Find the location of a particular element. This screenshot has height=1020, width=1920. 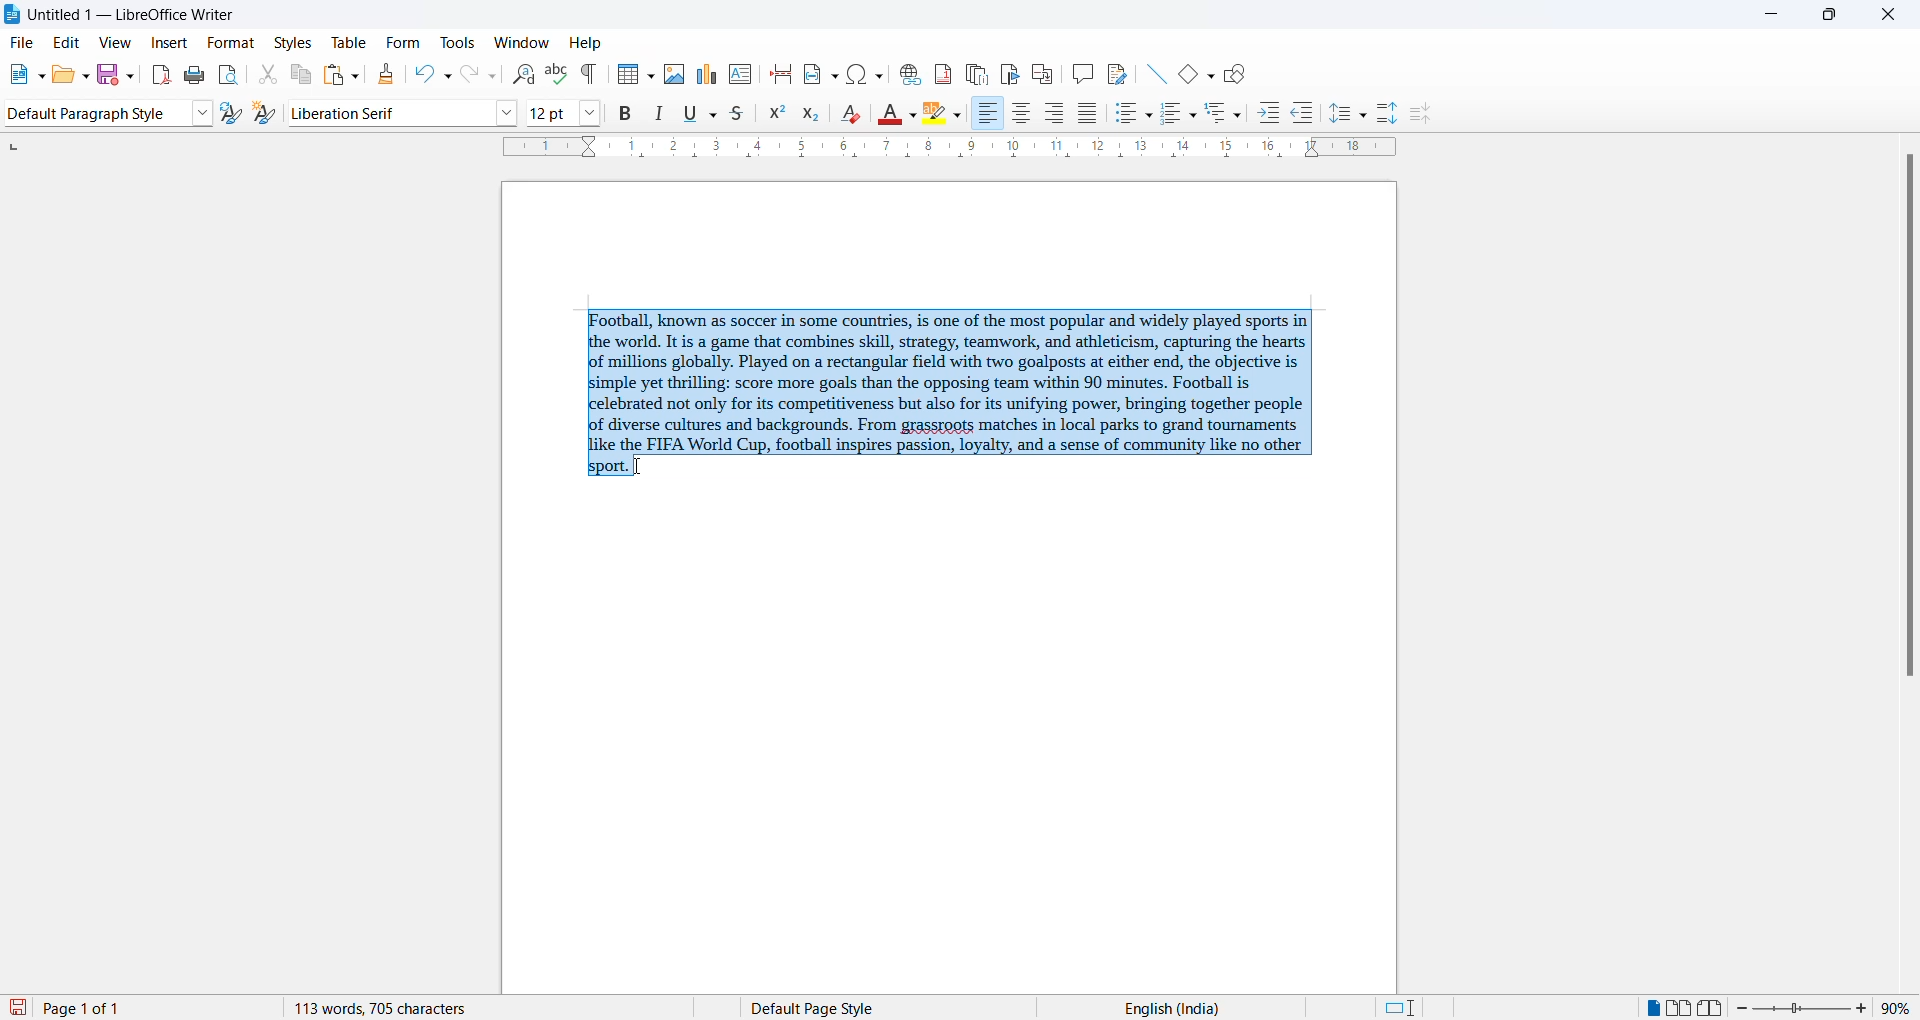

create new style from selections is located at coordinates (265, 113).